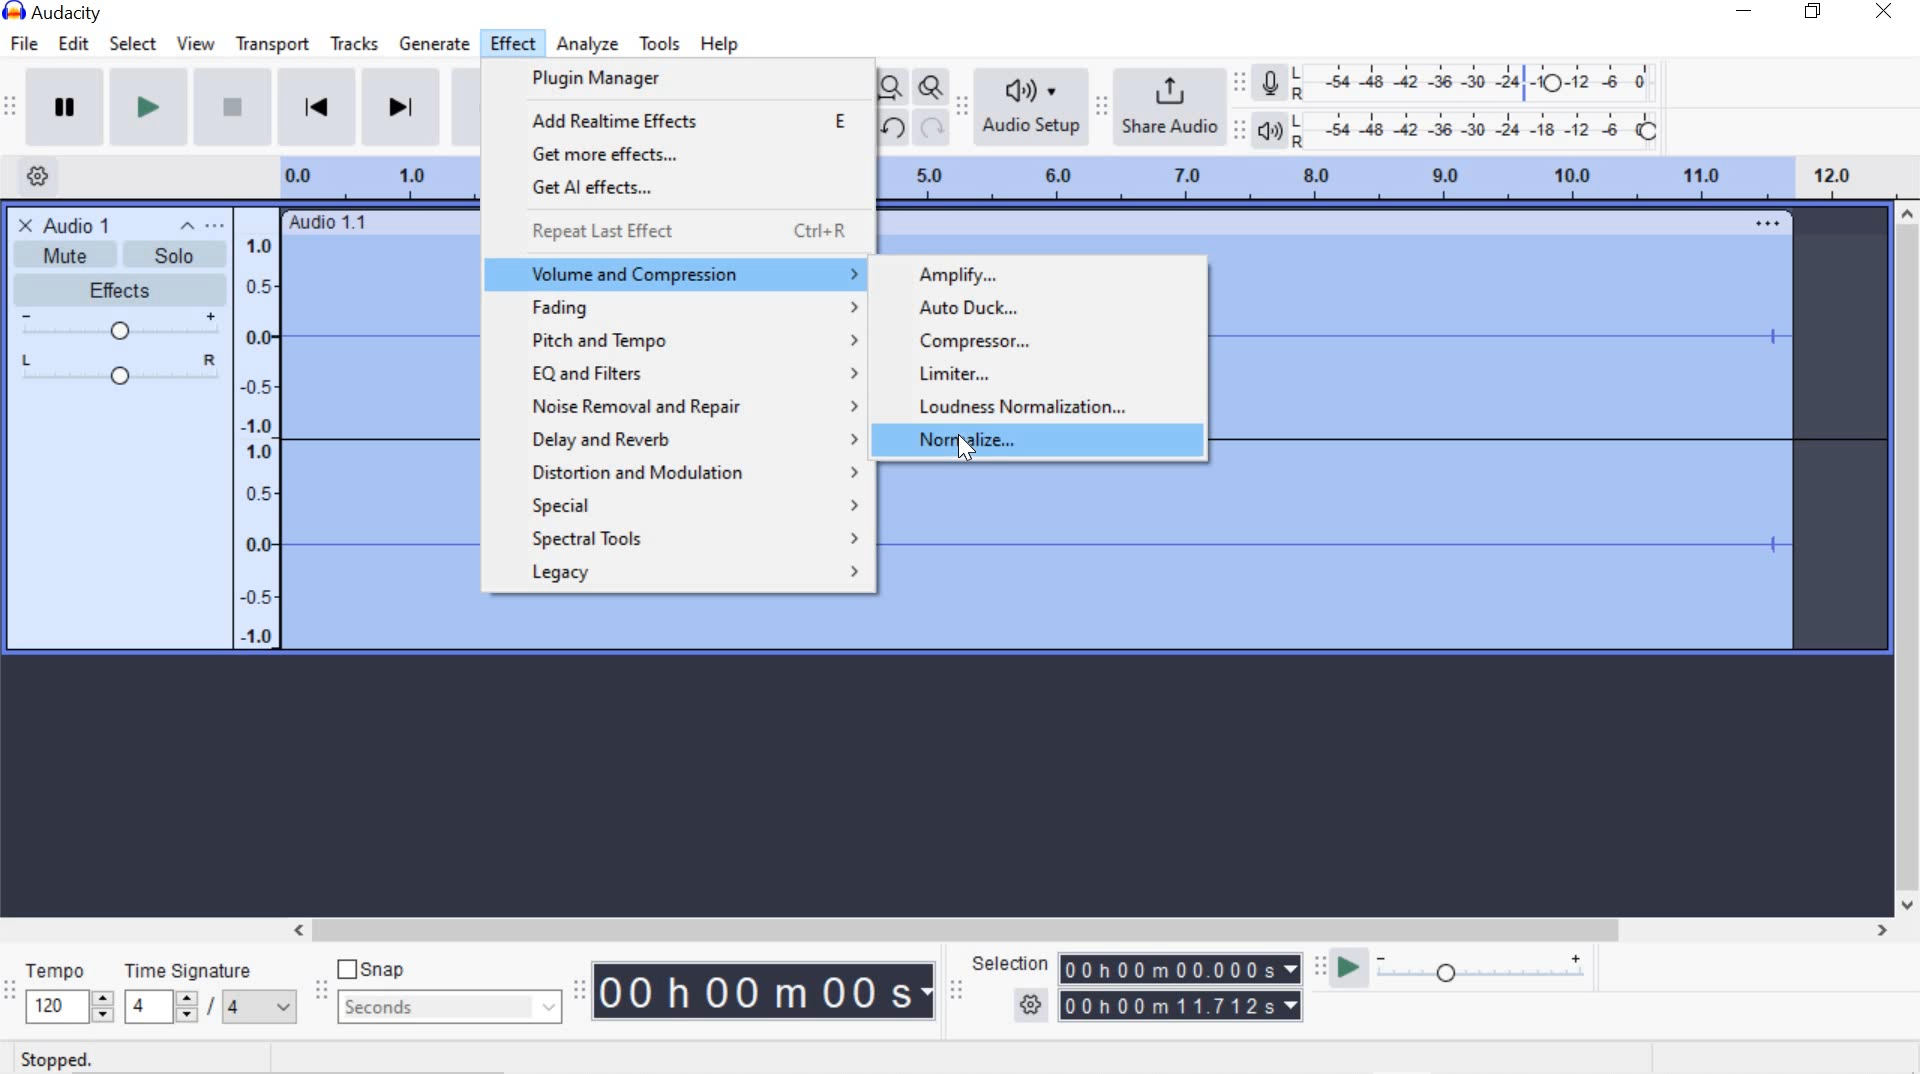  Describe the element at coordinates (696, 443) in the screenshot. I see `delay and reverb` at that location.